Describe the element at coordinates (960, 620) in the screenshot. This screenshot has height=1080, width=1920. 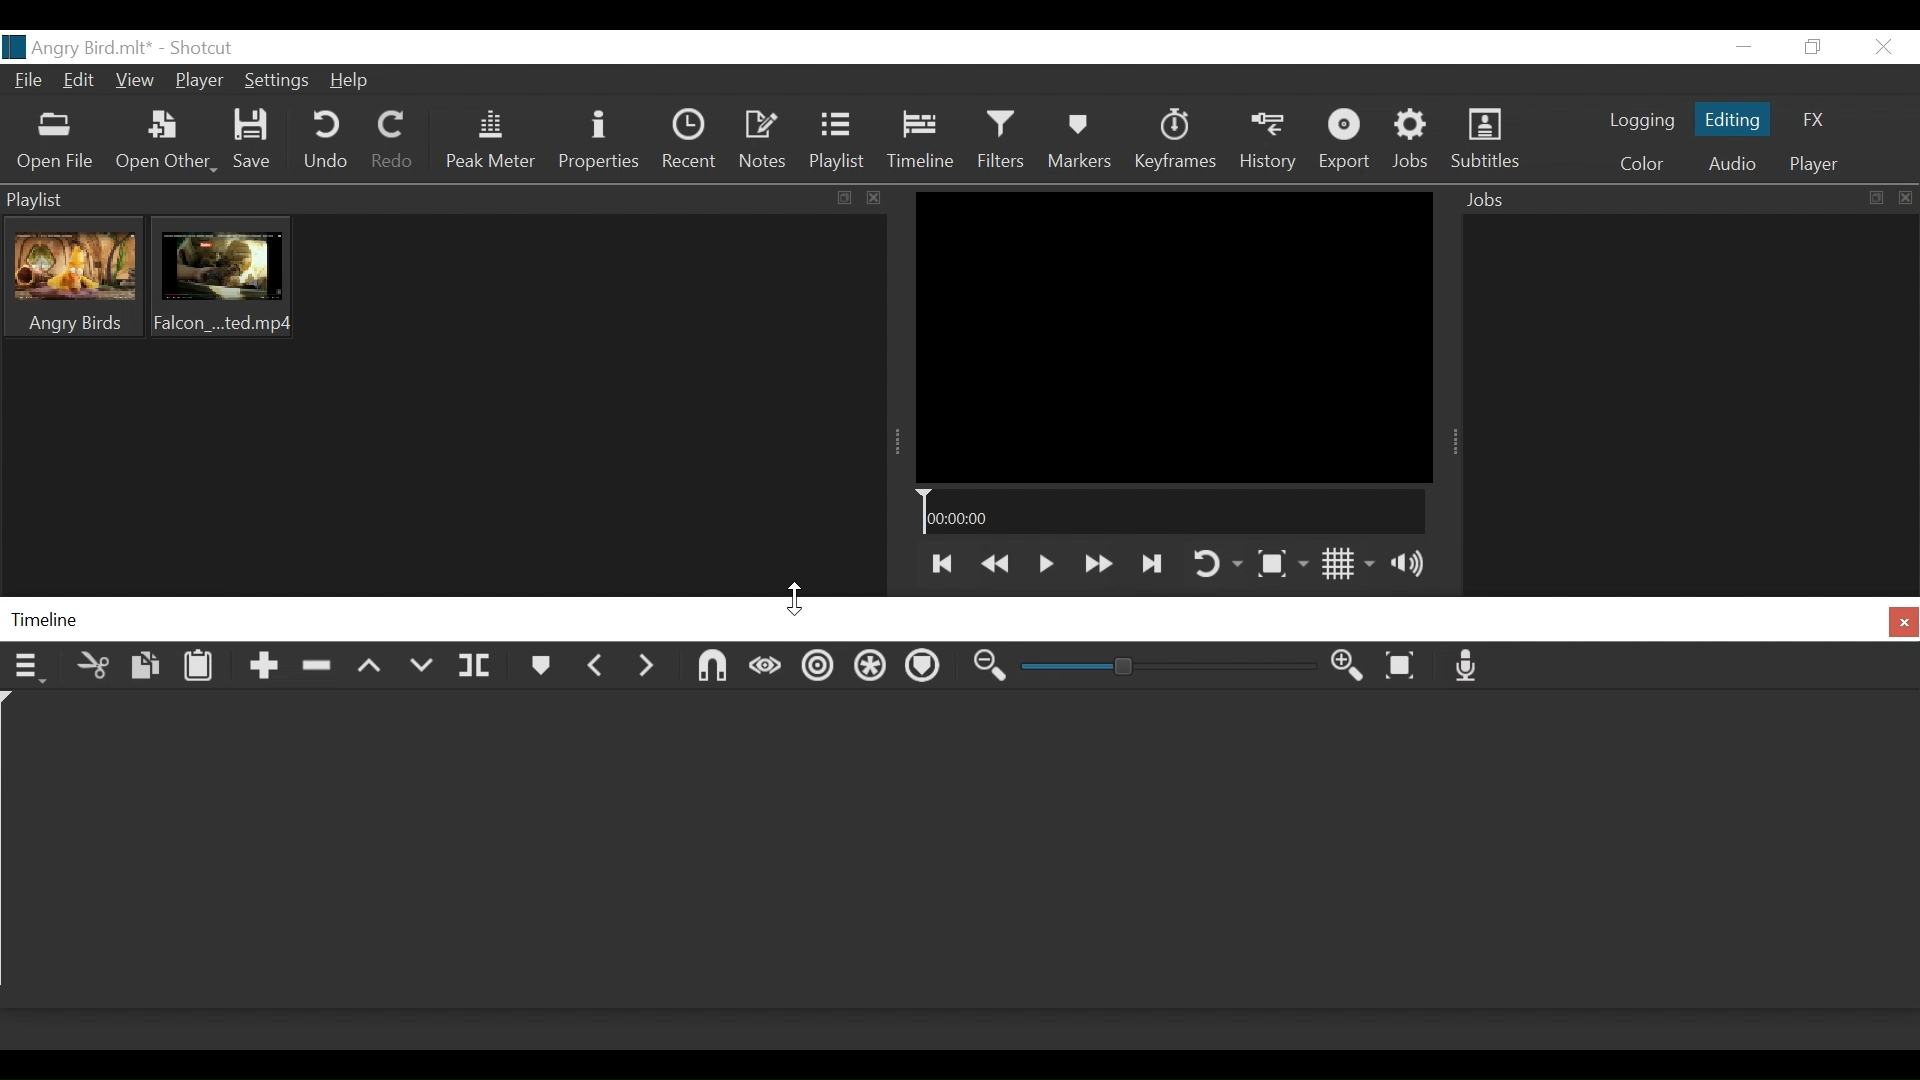
I see `Timeline Panel` at that location.